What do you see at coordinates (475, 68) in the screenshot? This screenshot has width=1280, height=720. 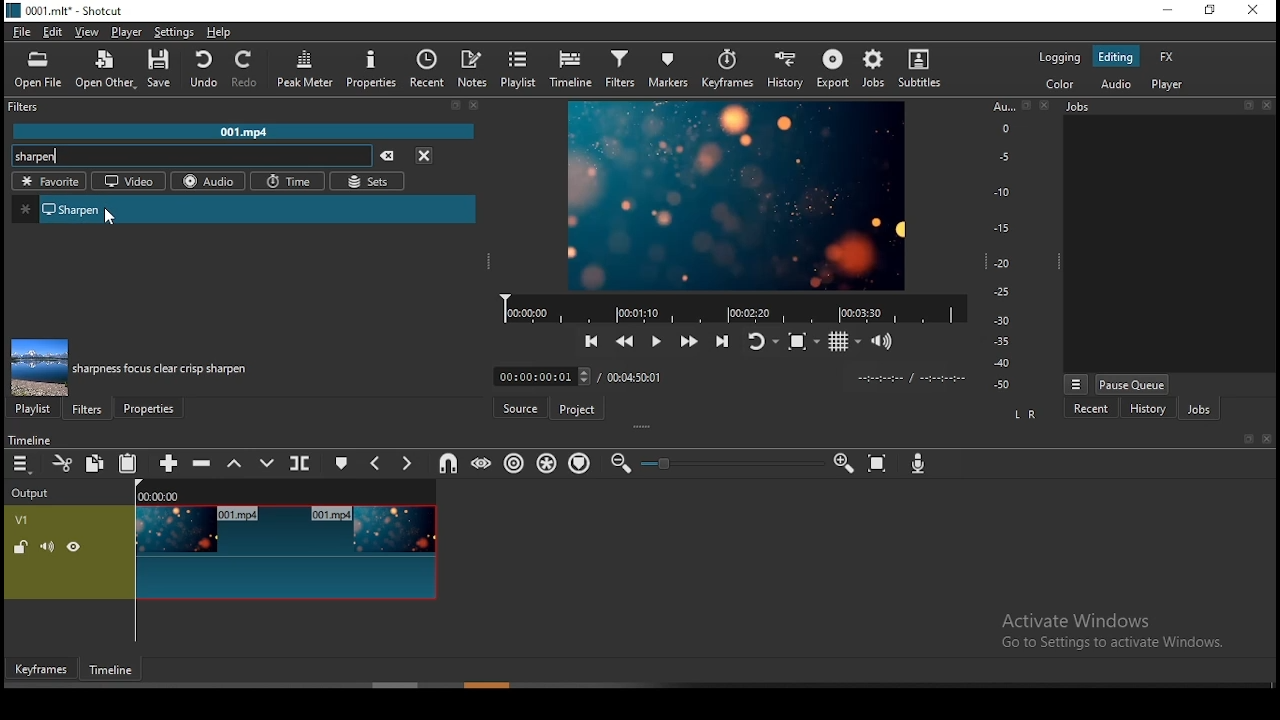 I see `notes` at bounding box center [475, 68].